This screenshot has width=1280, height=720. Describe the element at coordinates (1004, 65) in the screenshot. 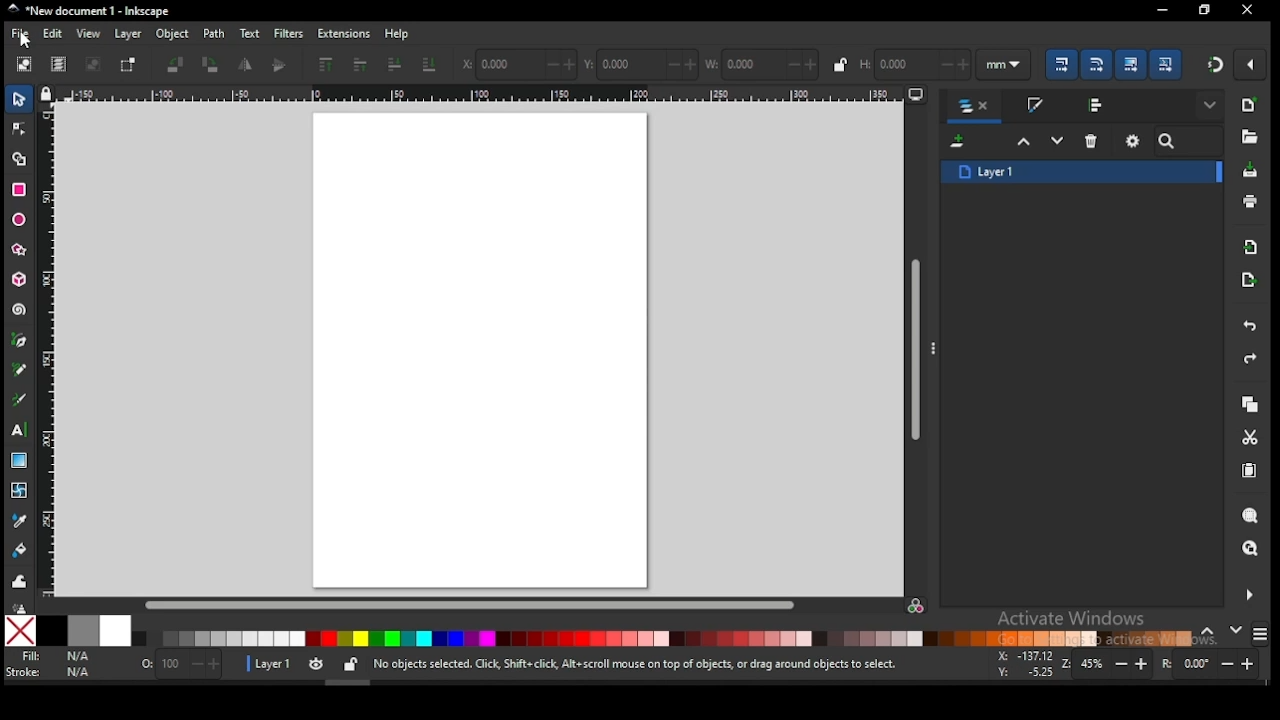

I see `units` at that location.